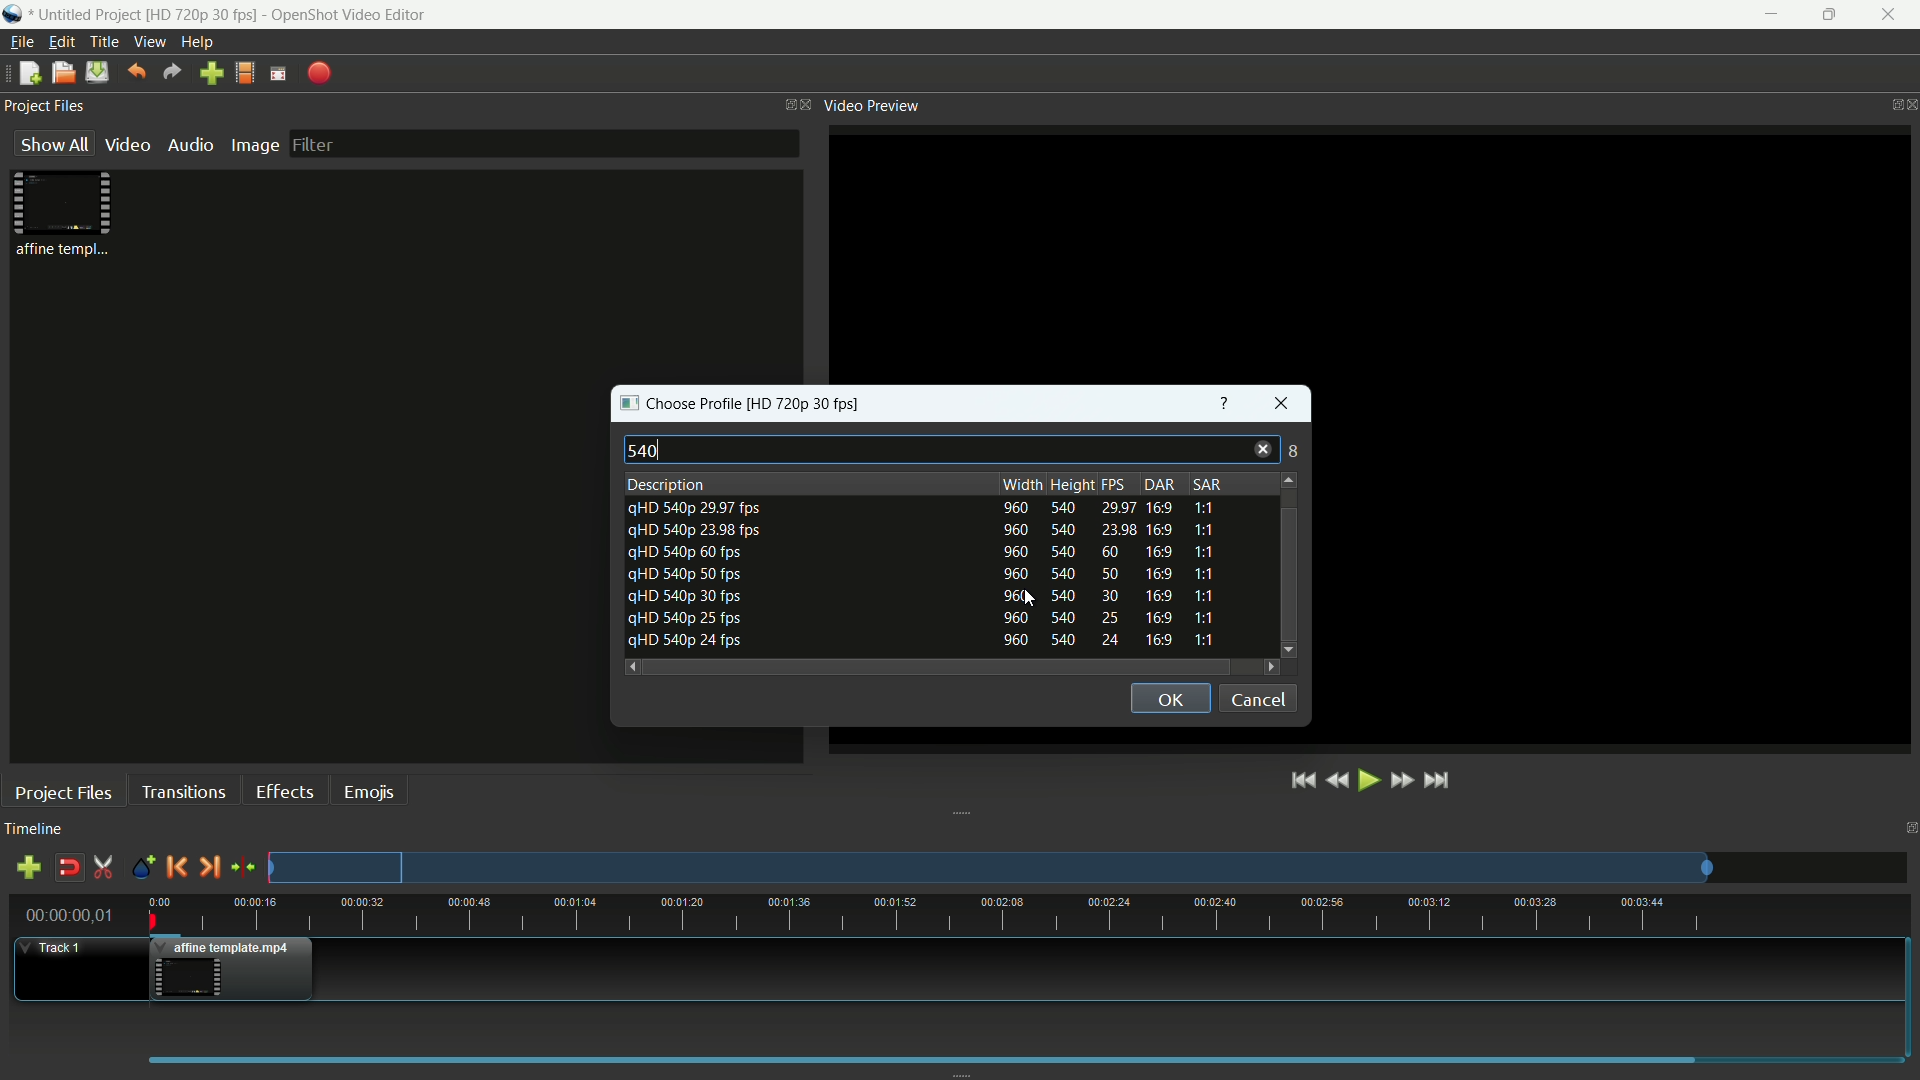 This screenshot has height=1080, width=1920. I want to click on video, so click(128, 144).